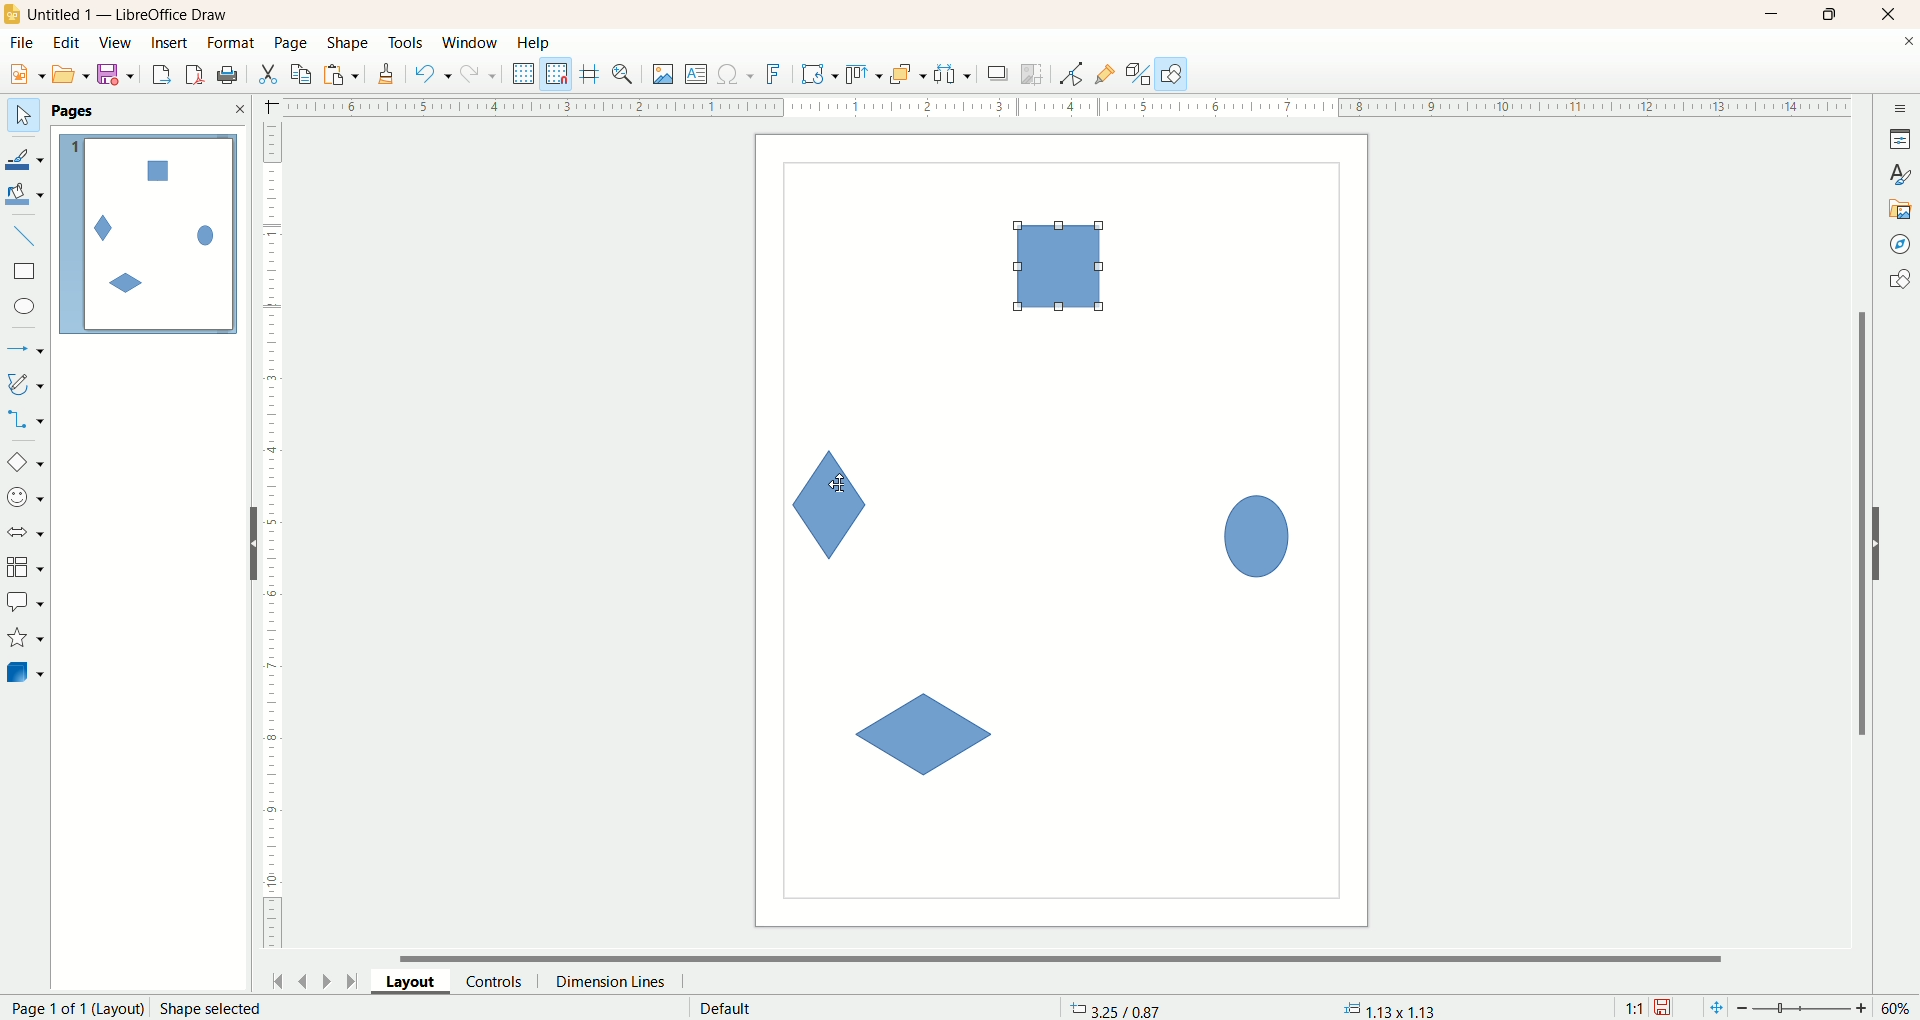 The width and height of the screenshot is (1920, 1020). Describe the element at coordinates (117, 43) in the screenshot. I see `view` at that location.